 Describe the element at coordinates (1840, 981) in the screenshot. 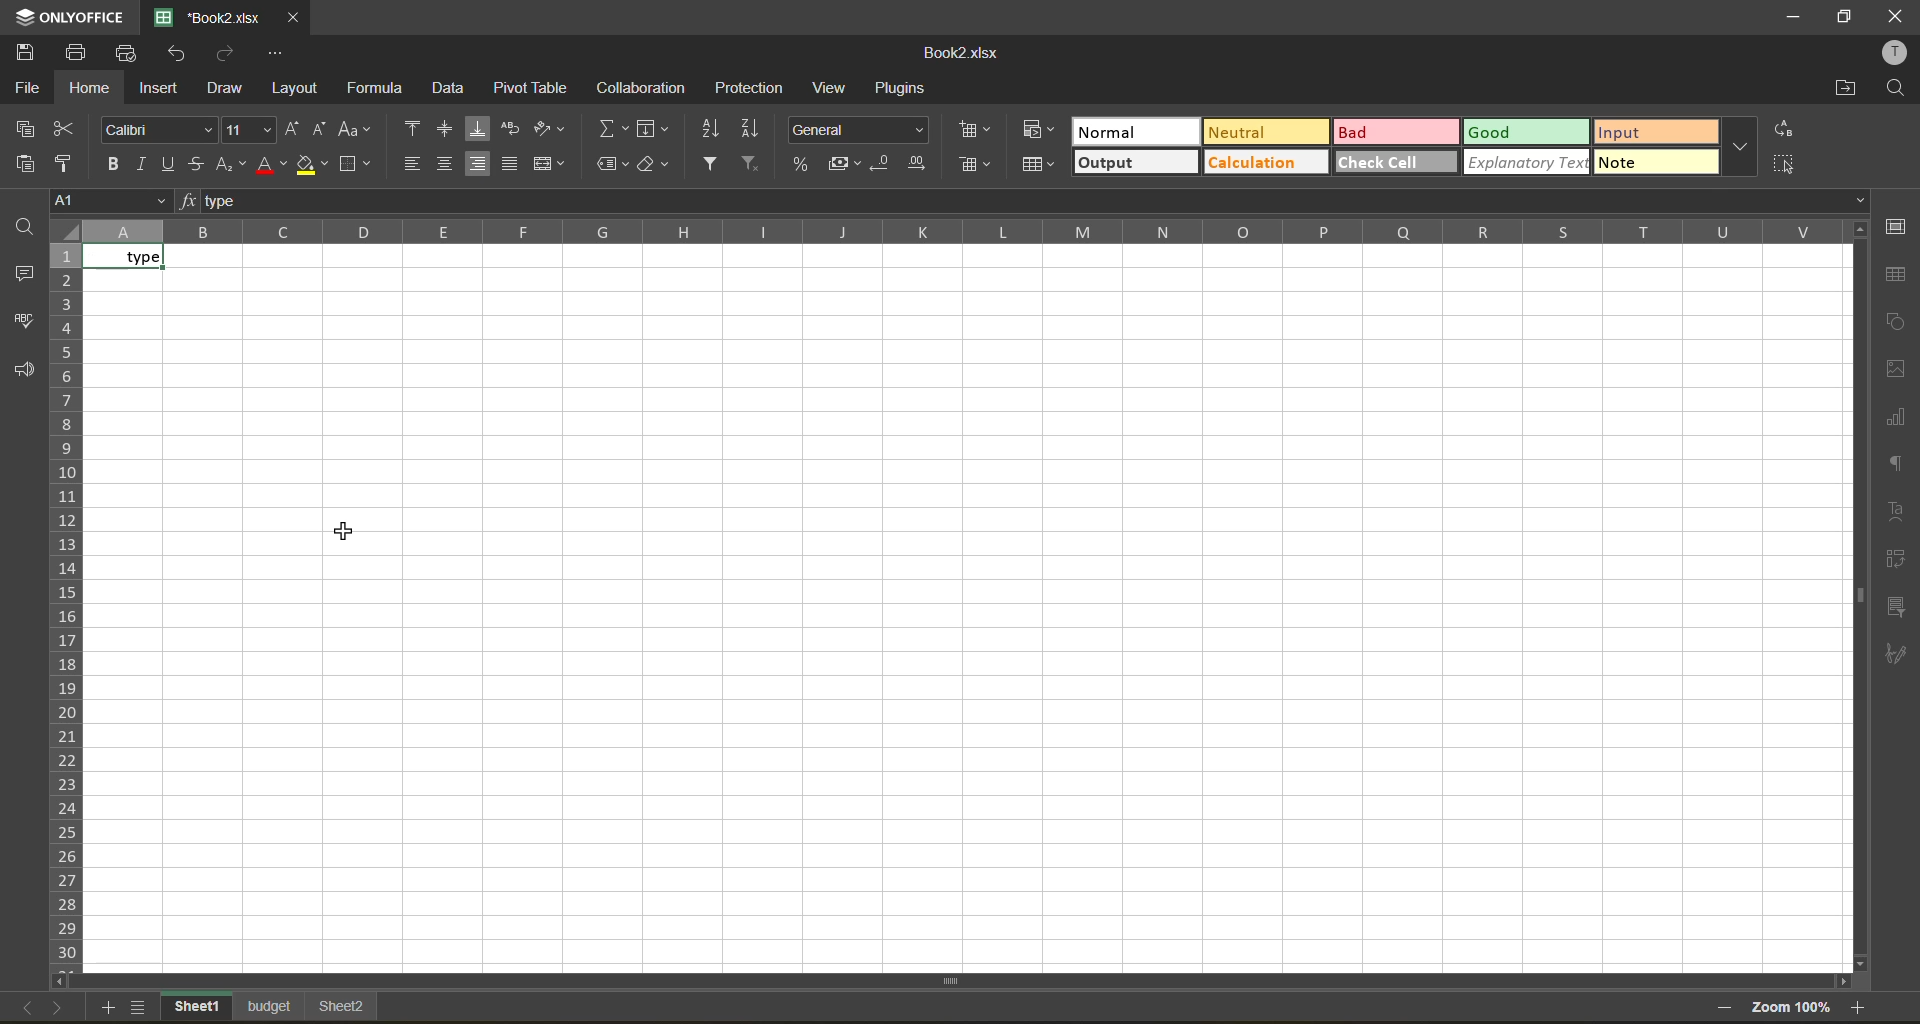

I see `move right` at that location.